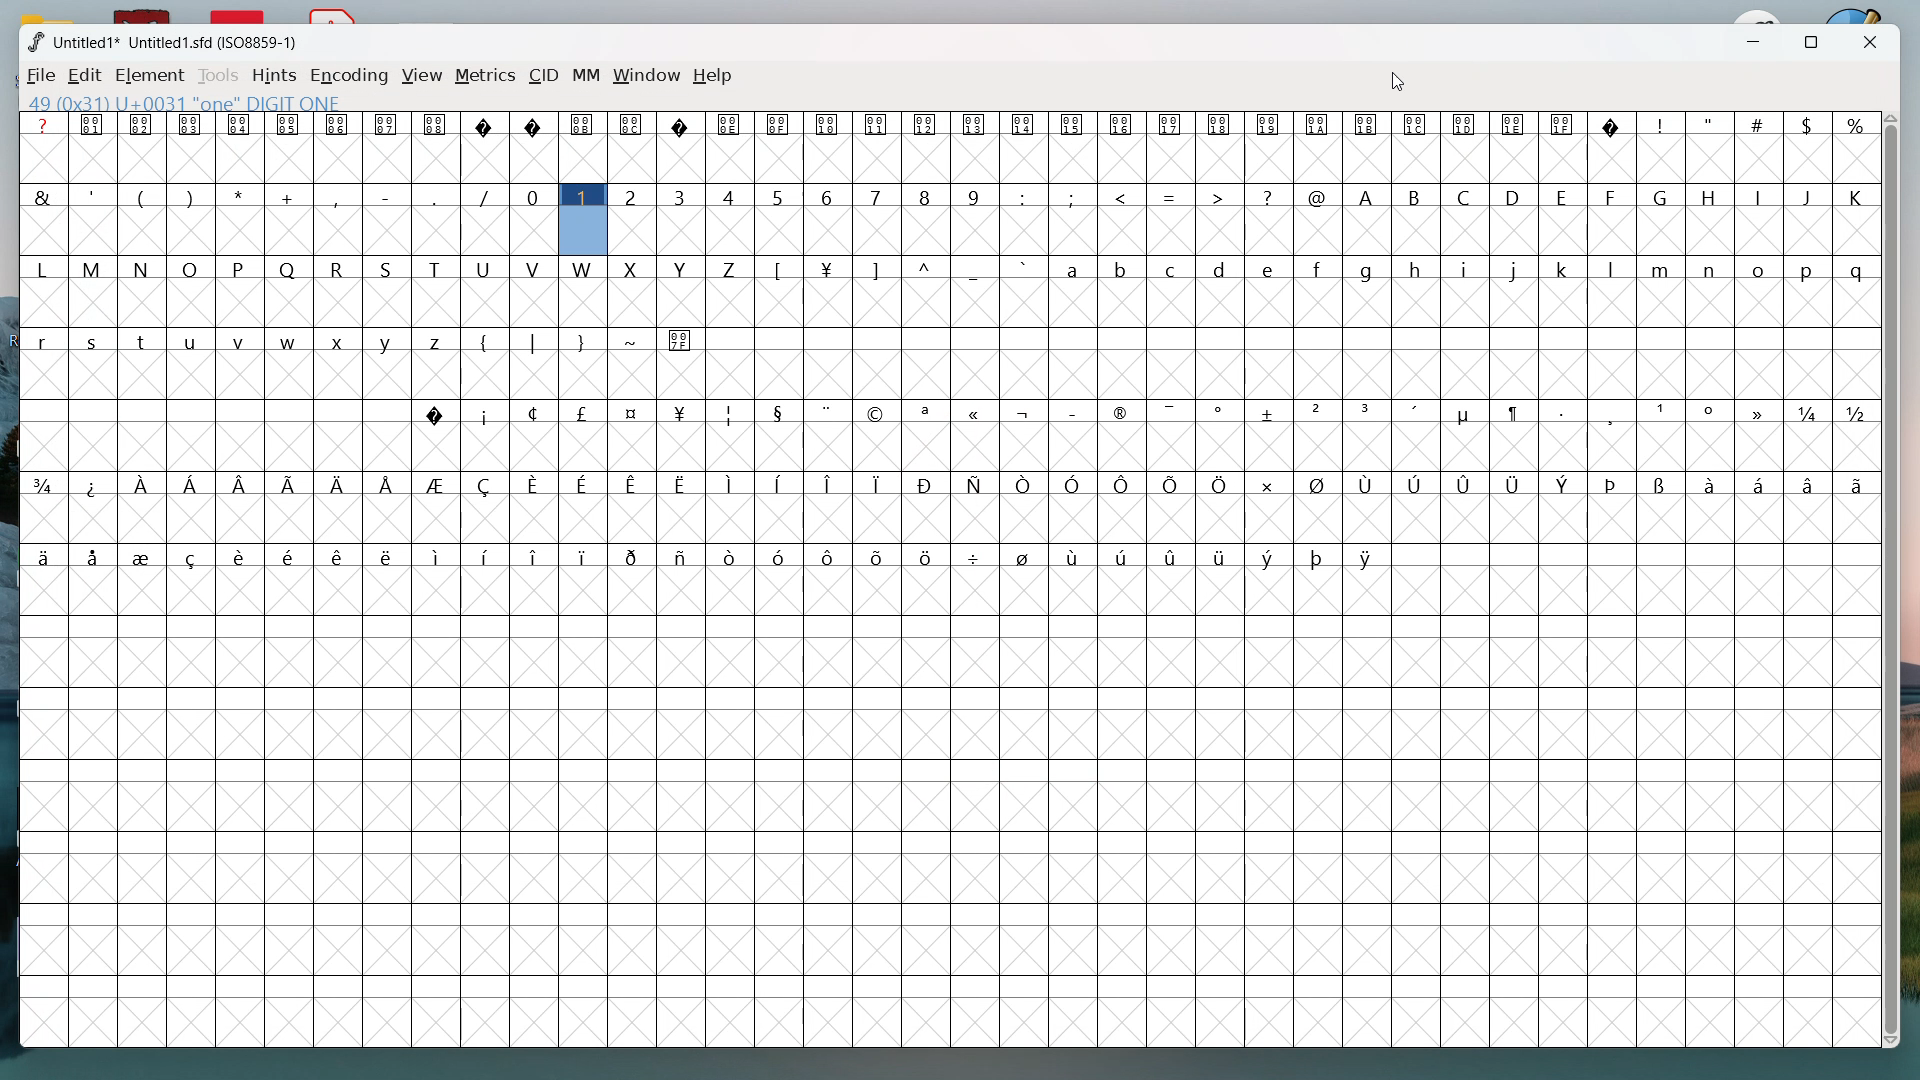 This screenshot has width=1920, height=1080. What do you see at coordinates (1169, 126) in the screenshot?
I see `symbol` at bounding box center [1169, 126].